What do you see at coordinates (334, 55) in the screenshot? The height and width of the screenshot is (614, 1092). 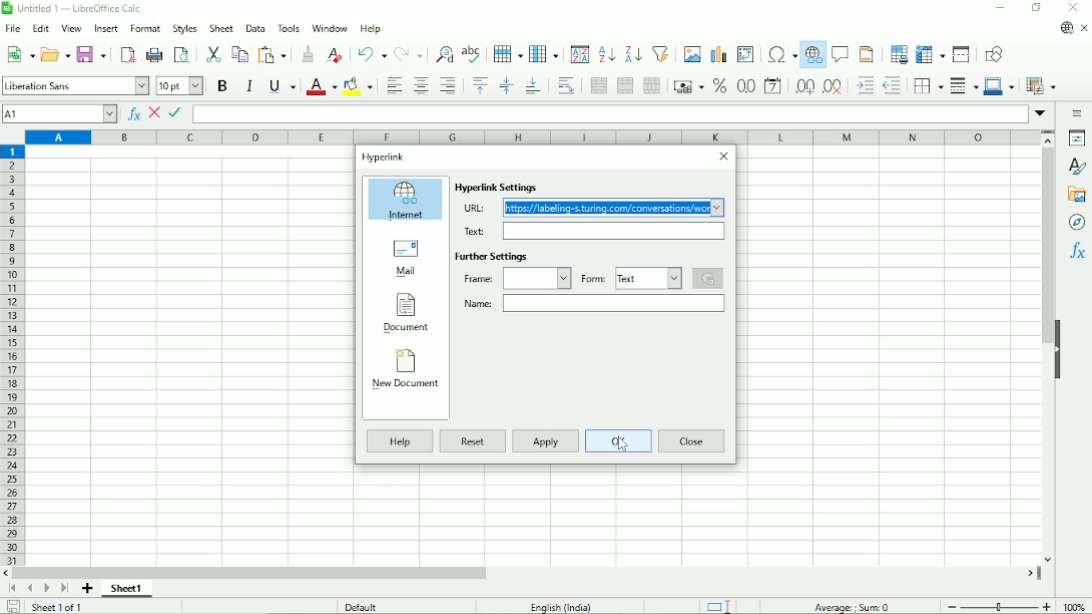 I see `Clear direct formatting` at bounding box center [334, 55].